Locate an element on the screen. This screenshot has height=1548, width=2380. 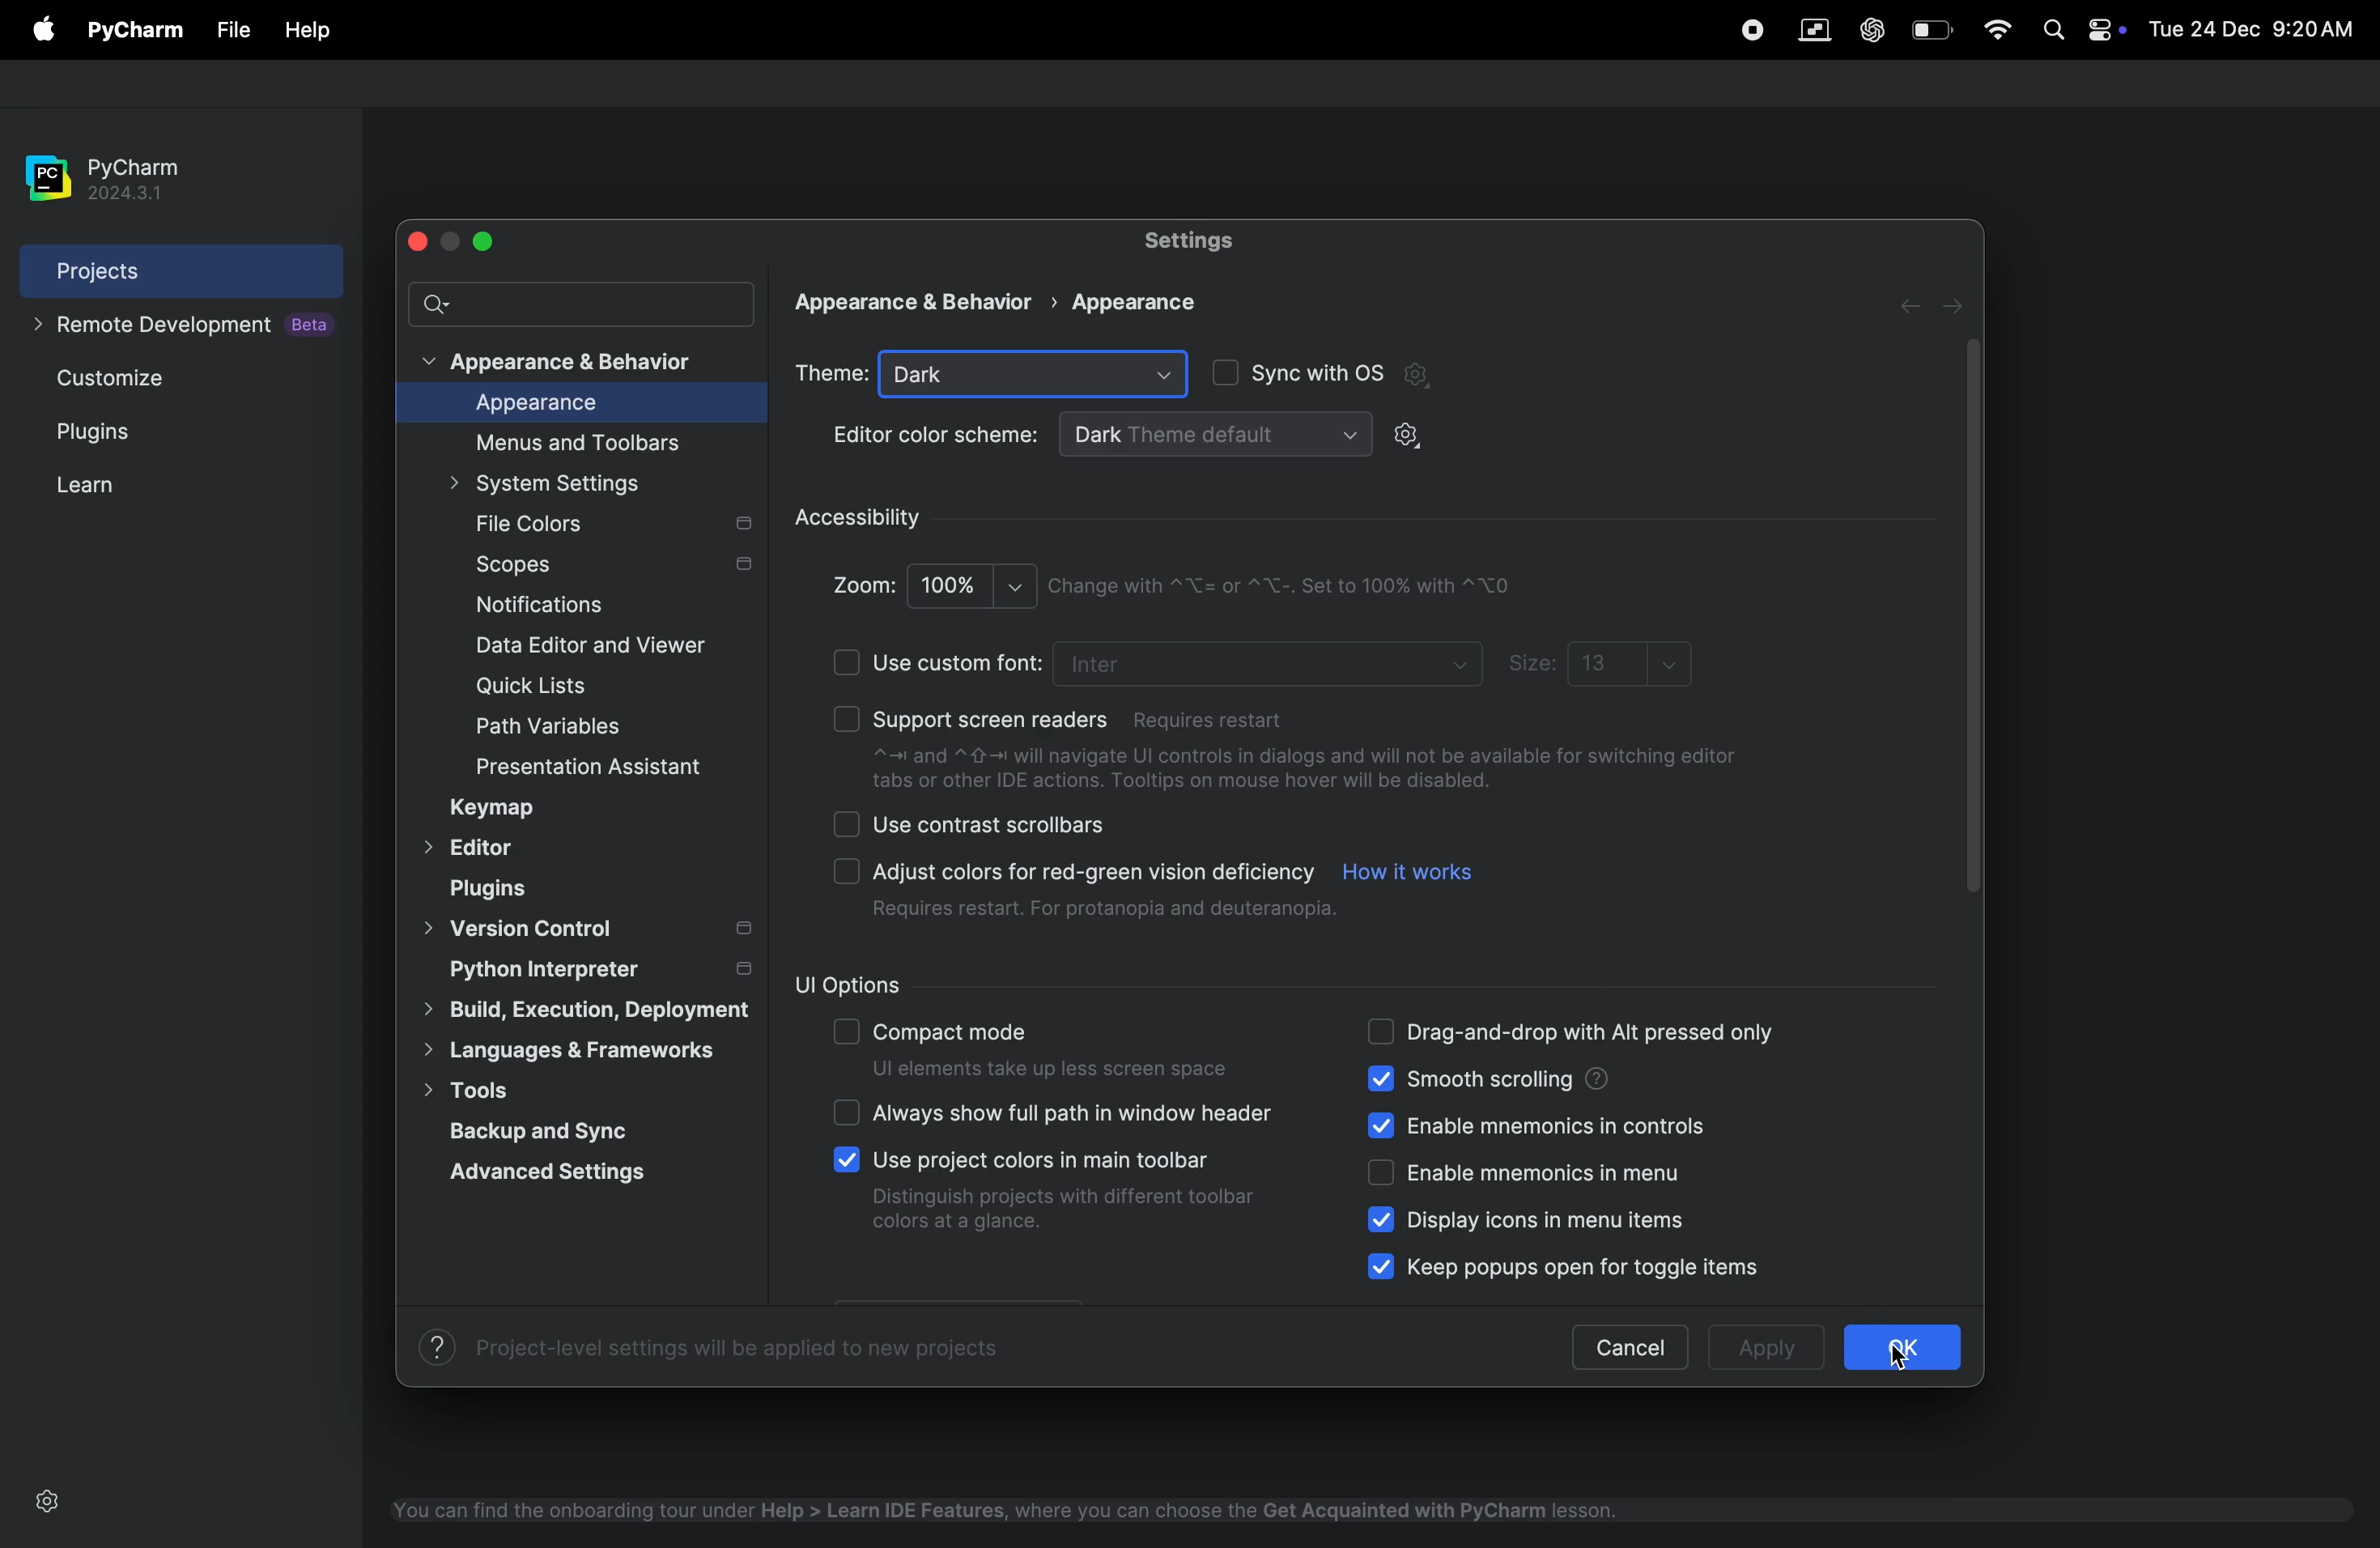
date and time is located at coordinates (2257, 27).